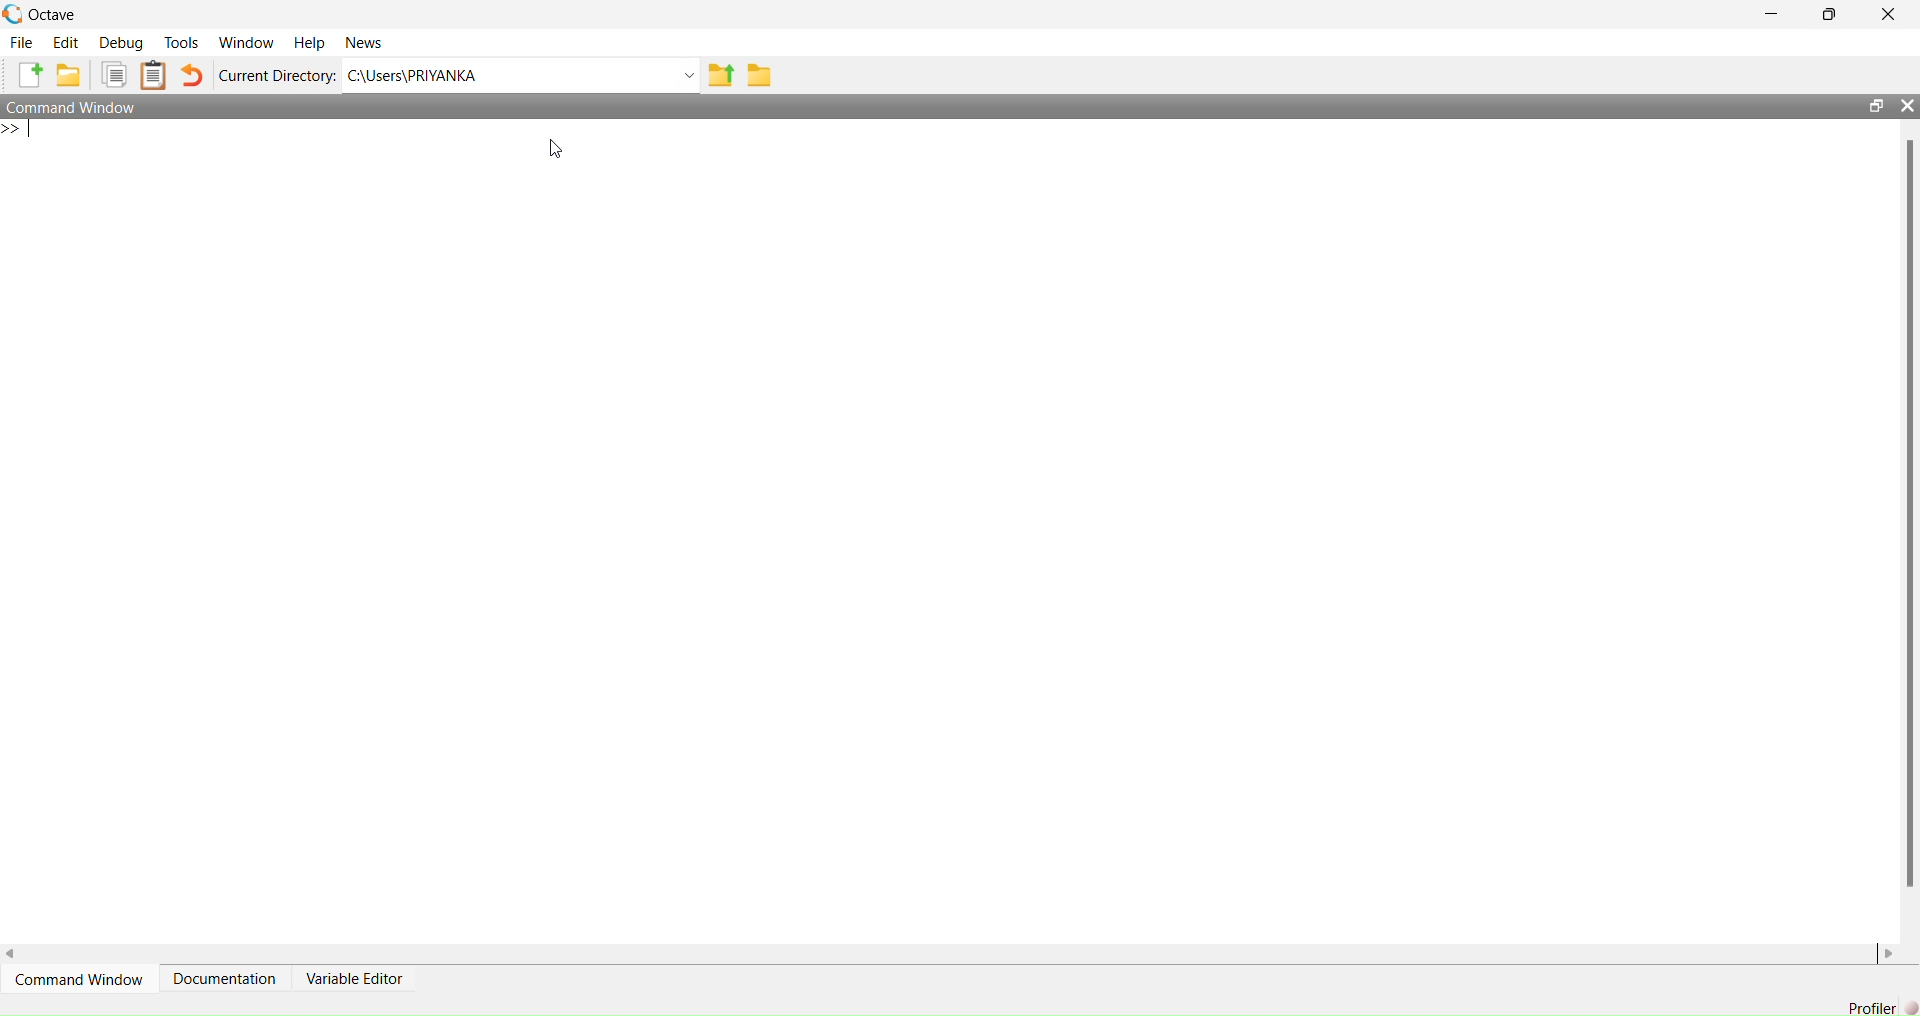 The height and width of the screenshot is (1016, 1920). Describe the element at coordinates (183, 43) in the screenshot. I see `tools` at that location.